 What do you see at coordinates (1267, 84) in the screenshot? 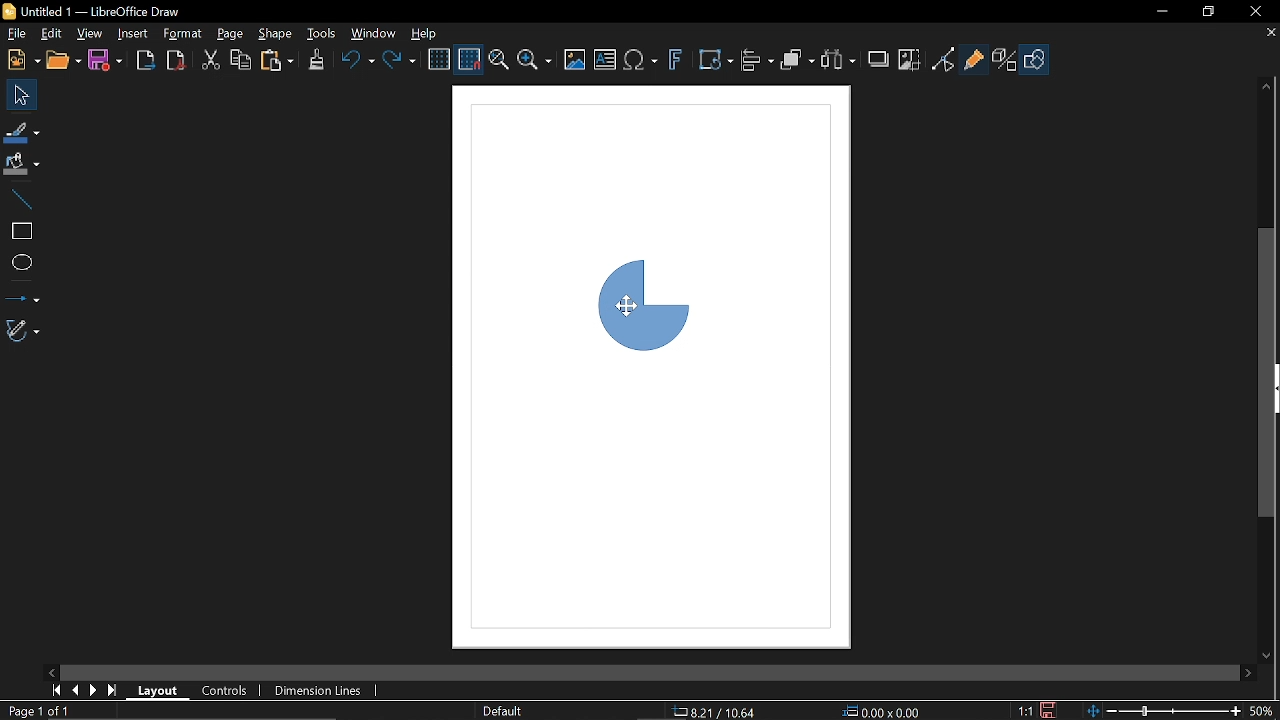
I see `Move up` at bounding box center [1267, 84].